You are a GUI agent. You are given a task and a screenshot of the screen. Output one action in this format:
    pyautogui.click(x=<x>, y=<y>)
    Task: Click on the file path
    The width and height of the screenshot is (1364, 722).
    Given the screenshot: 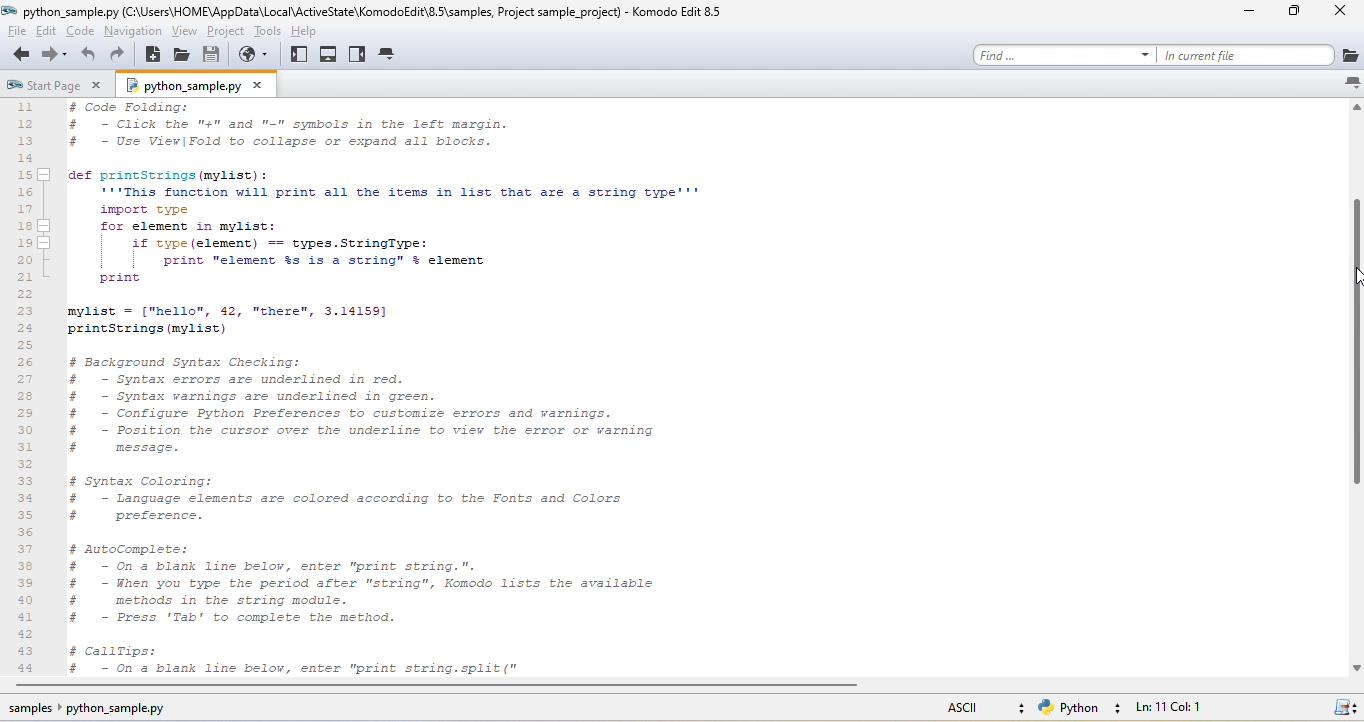 What is the action you would take?
    pyautogui.click(x=372, y=10)
    